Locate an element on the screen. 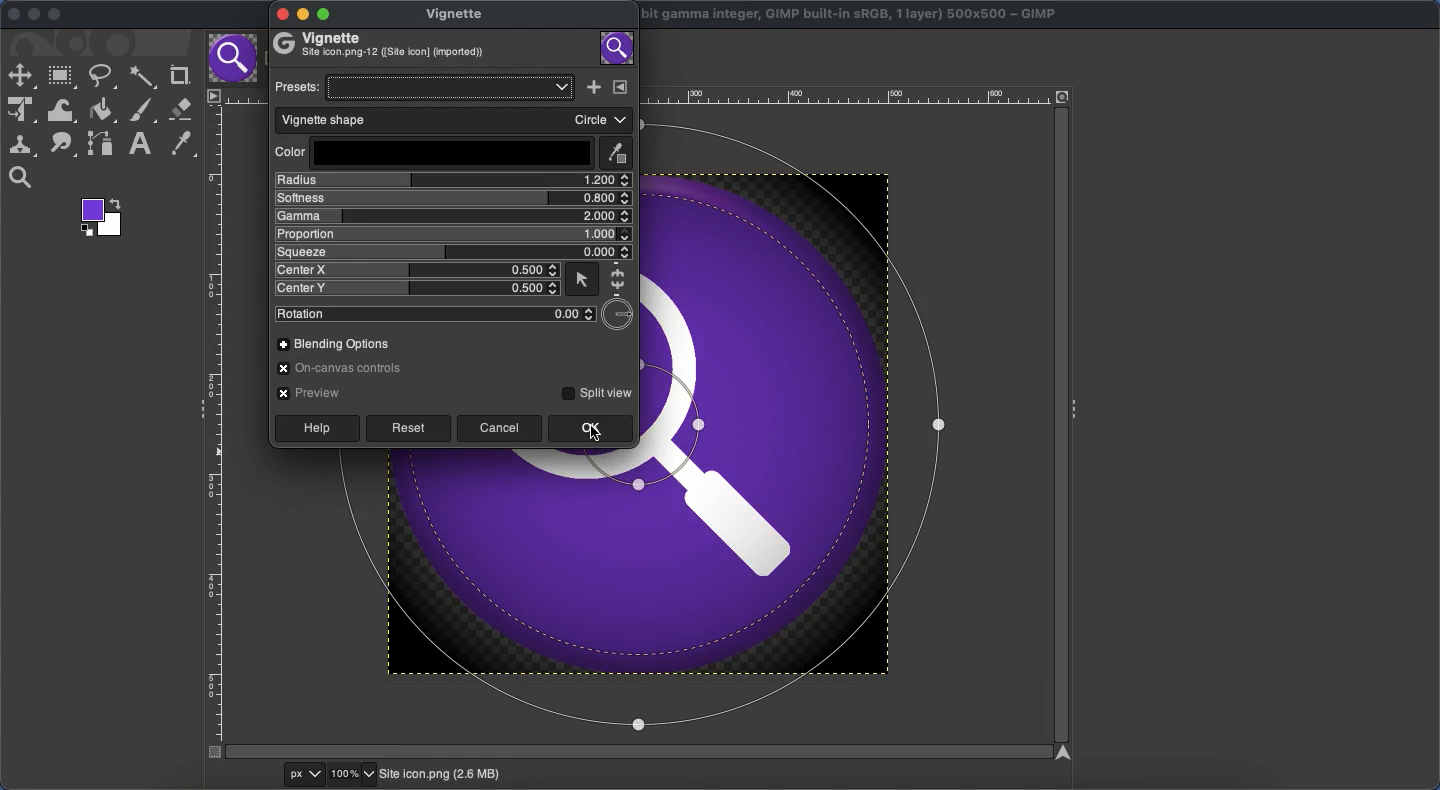  Image is located at coordinates (618, 48).